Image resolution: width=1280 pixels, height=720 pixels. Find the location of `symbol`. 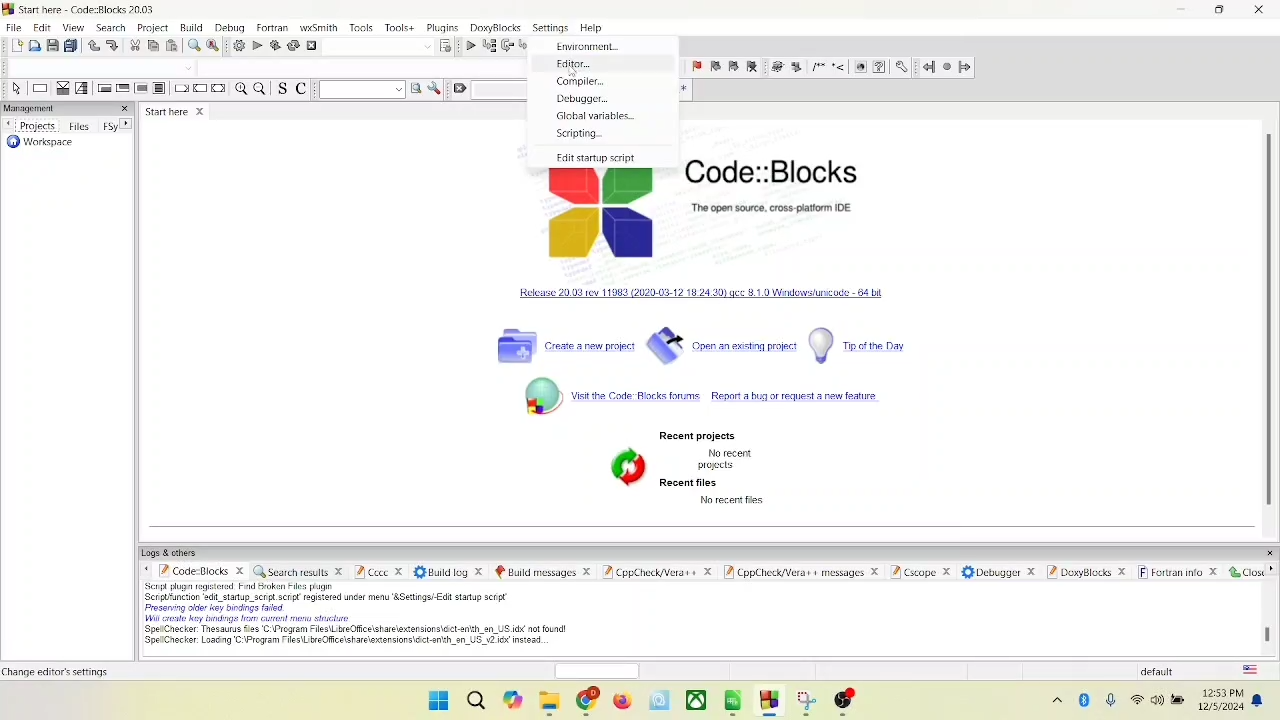

symbol is located at coordinates (624, 466).